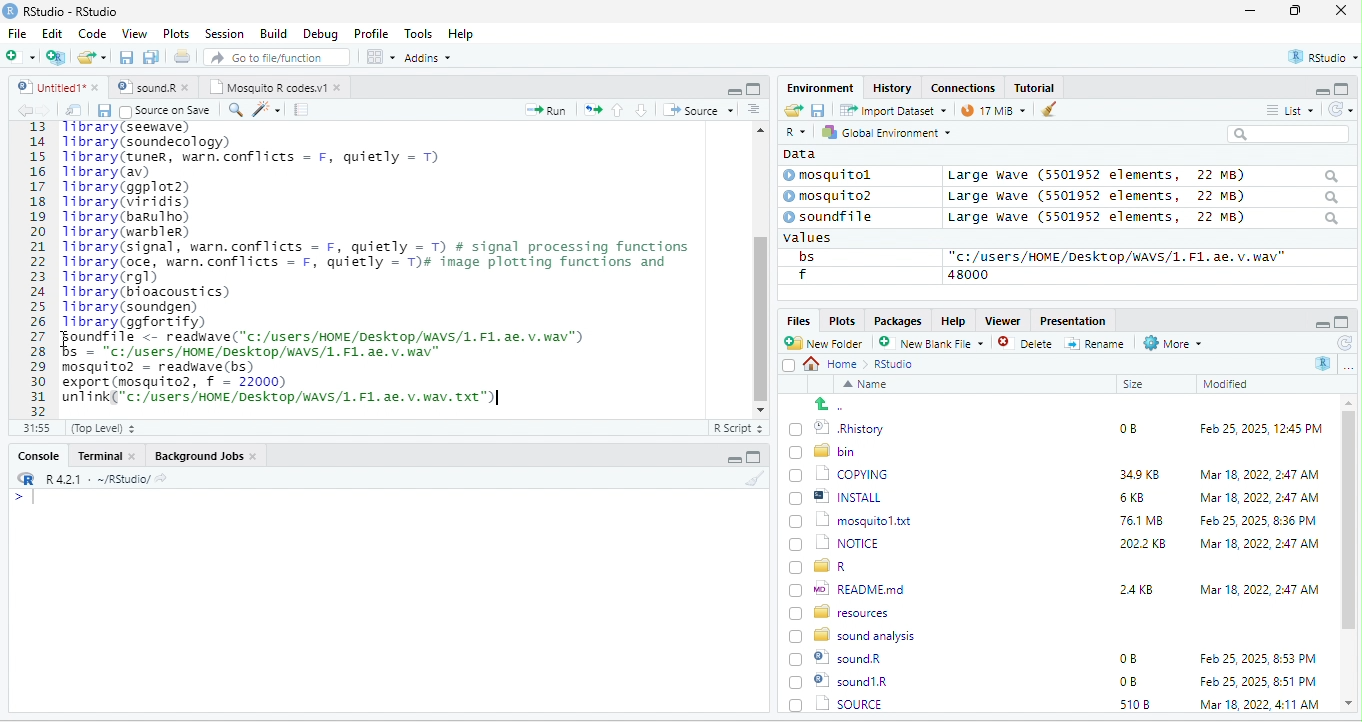  Describe the element at coordinates (1141, 519) in the screenshot. I see `76.1 MB` at that location.